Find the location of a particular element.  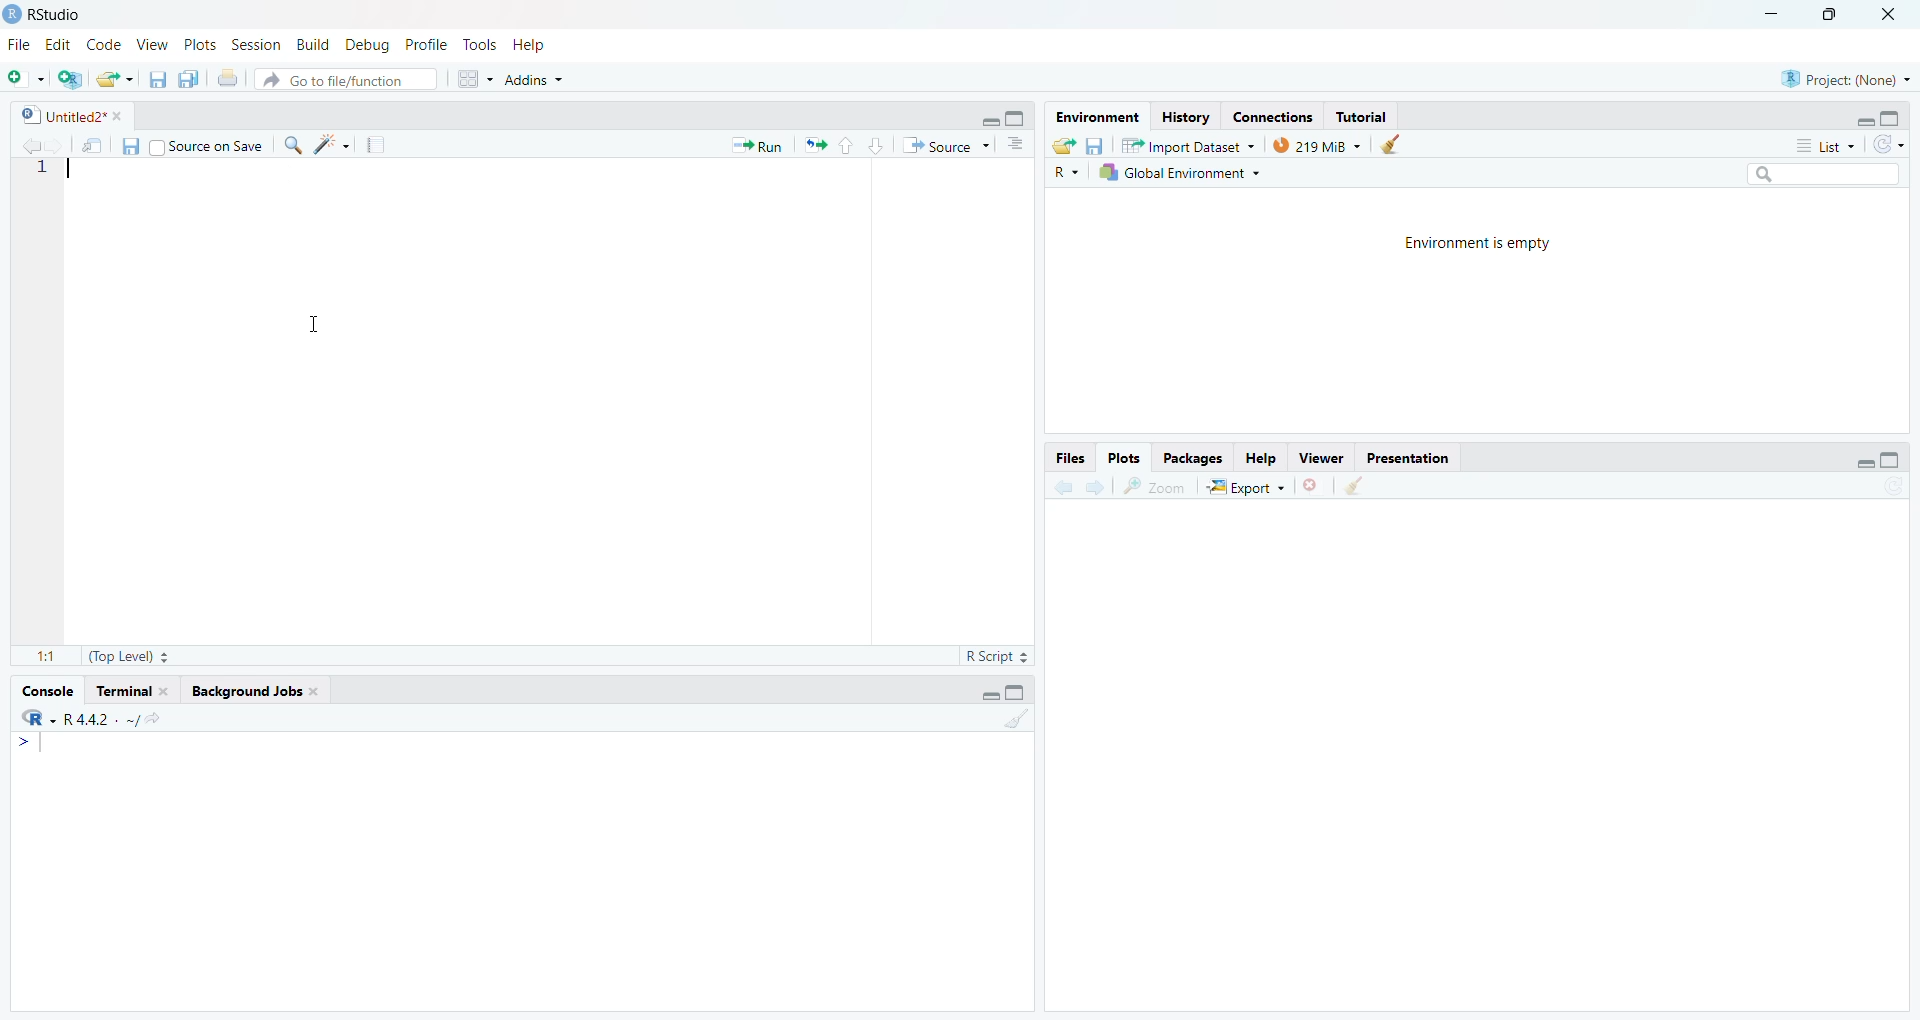

Compile report is located at coordinates (376, 144).